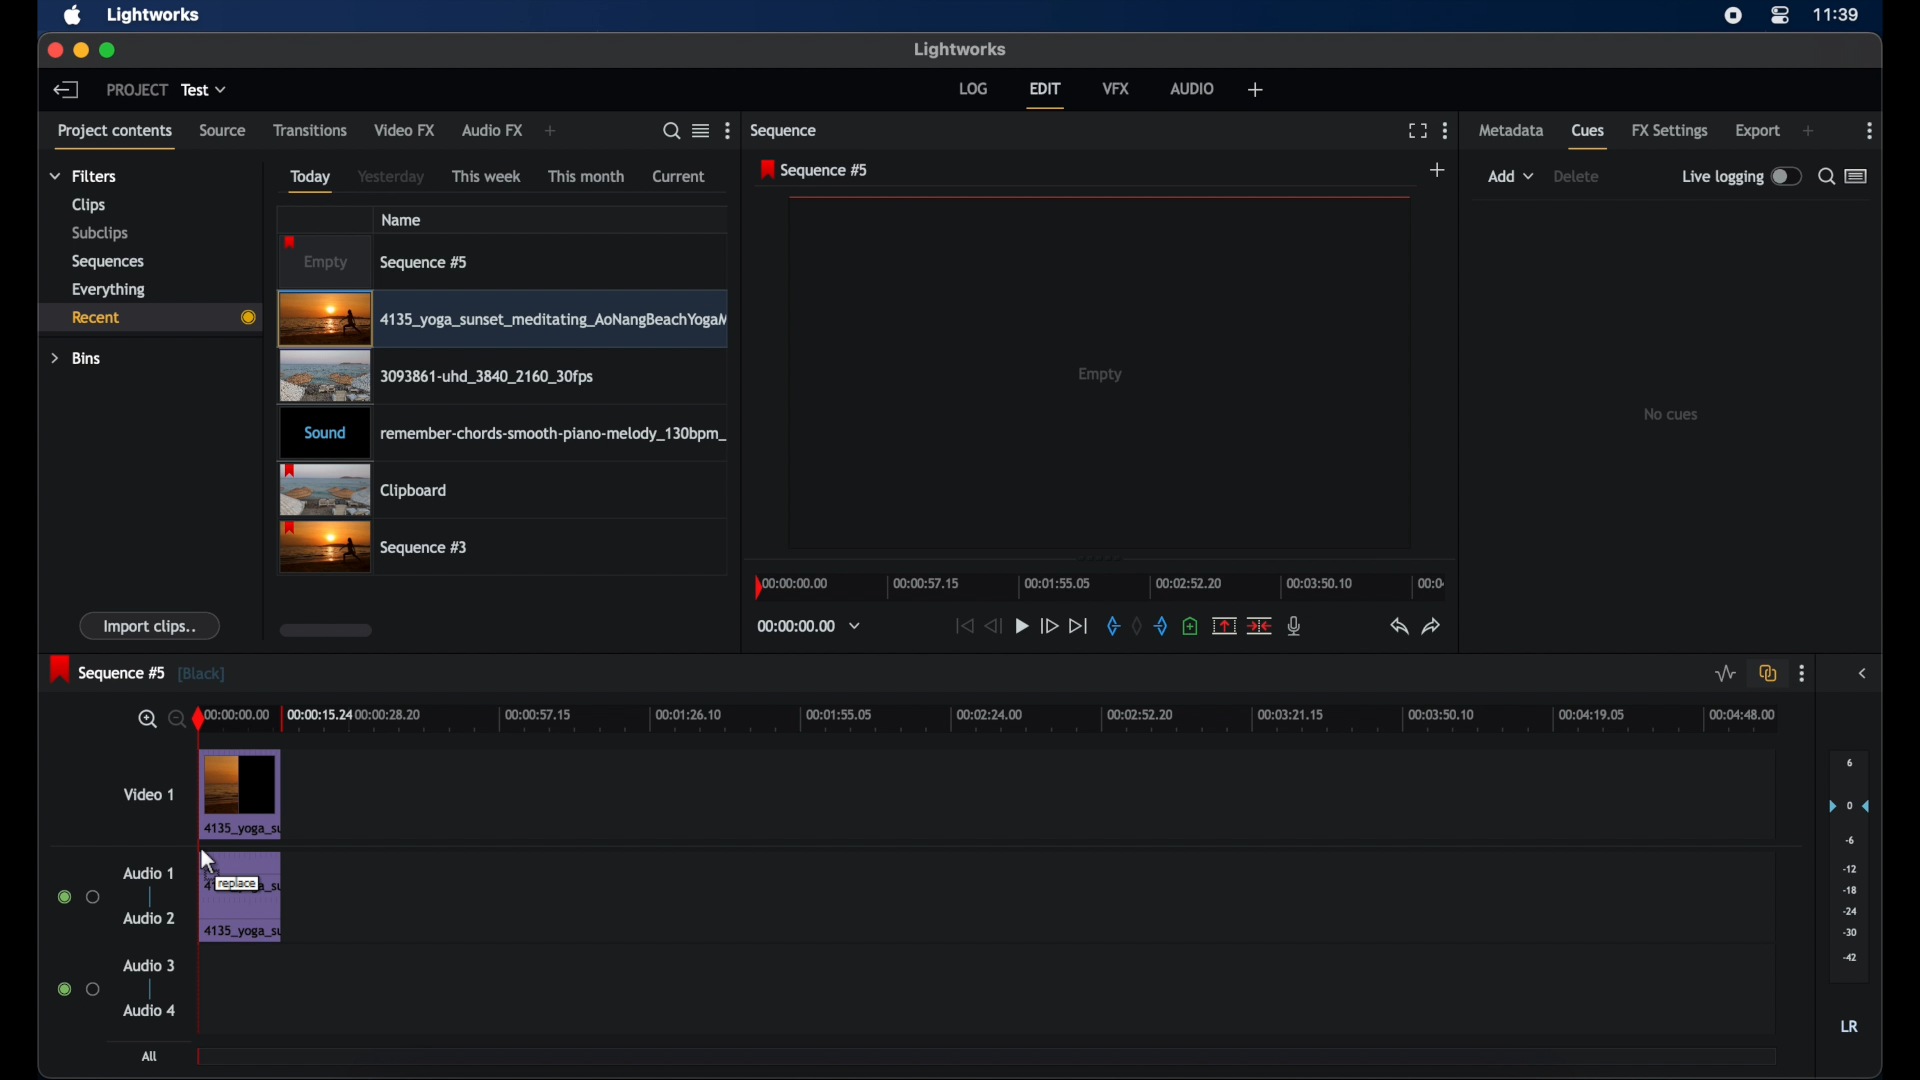  What do you see at coordinates (390, 176) in the screenshot?
I see `yesterday` at bounding box center [390, 176].